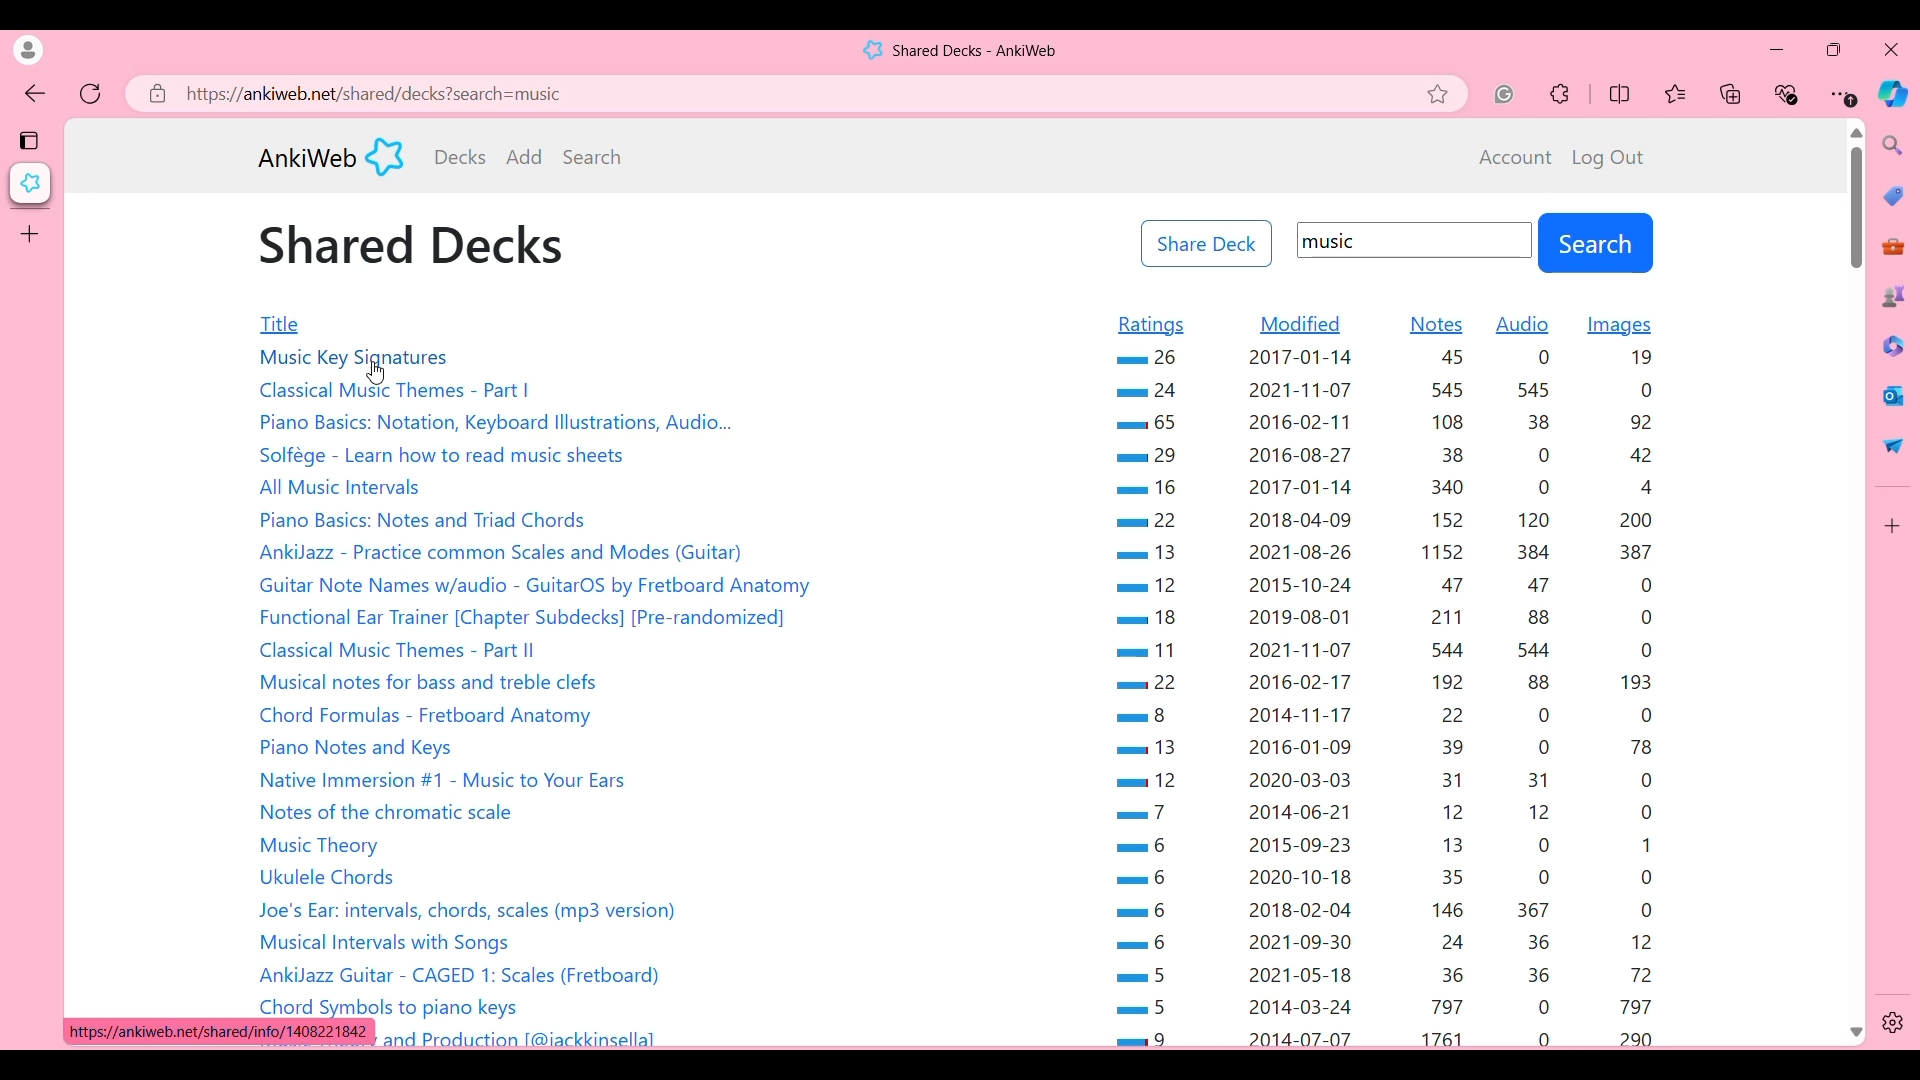 Image resolution: width=1920 pixels, height=1080 pixels. Describe the element at coordinates (1620, 326) in the screenshot. I see `Images` at that location.